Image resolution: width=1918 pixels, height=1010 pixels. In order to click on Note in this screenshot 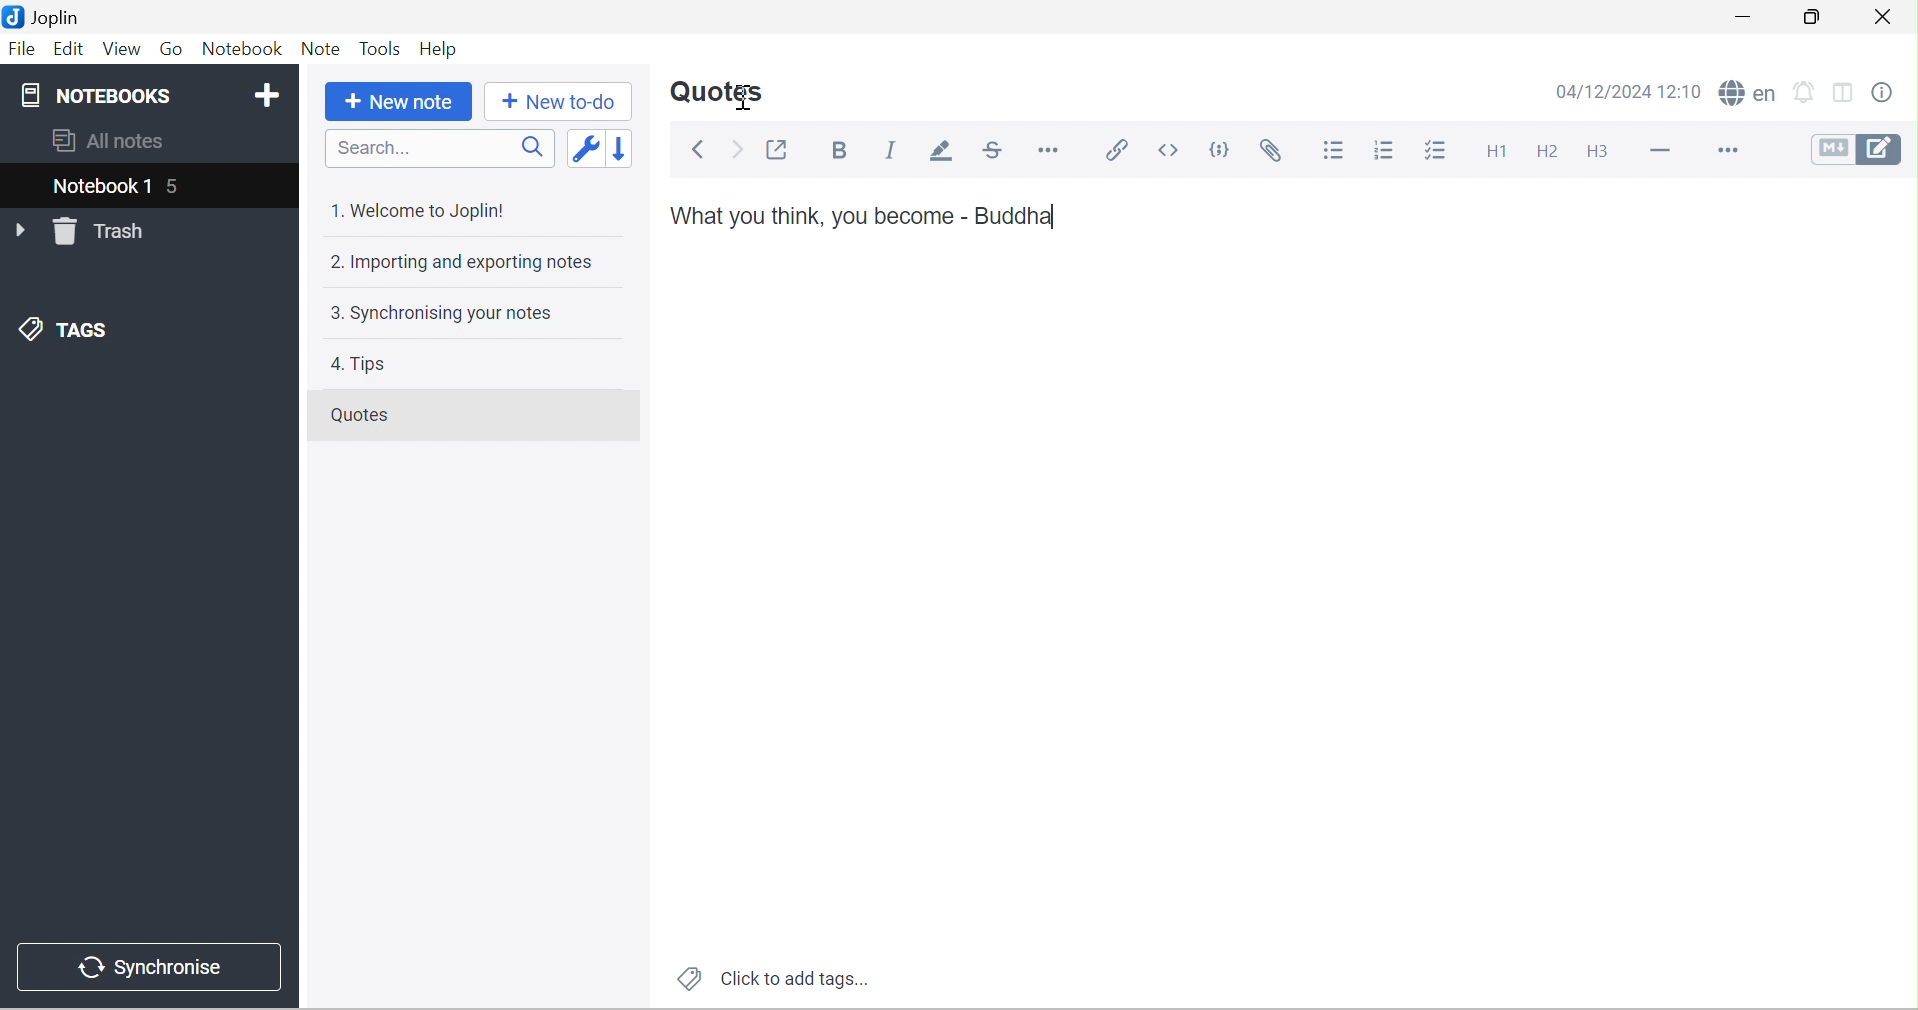, I will do `click(323, 49)`.